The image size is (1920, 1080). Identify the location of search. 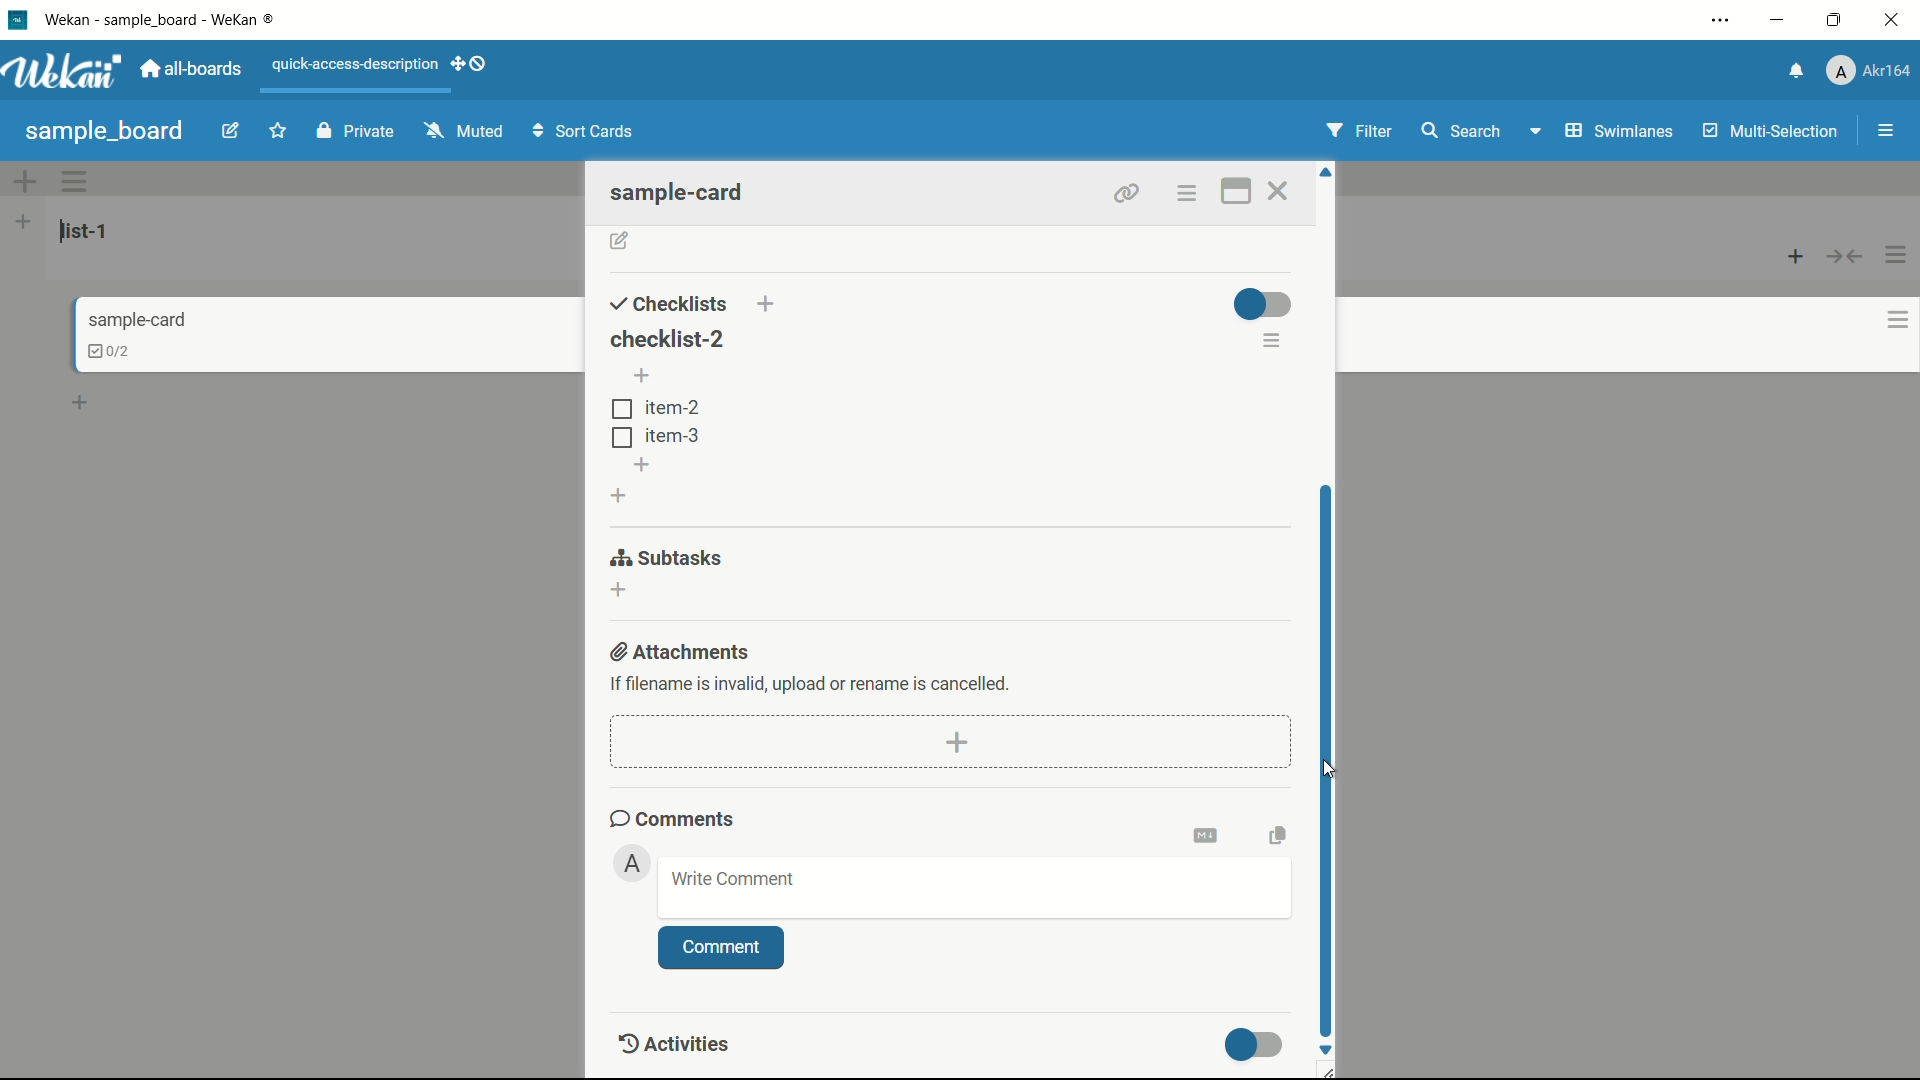
(1463, 130).